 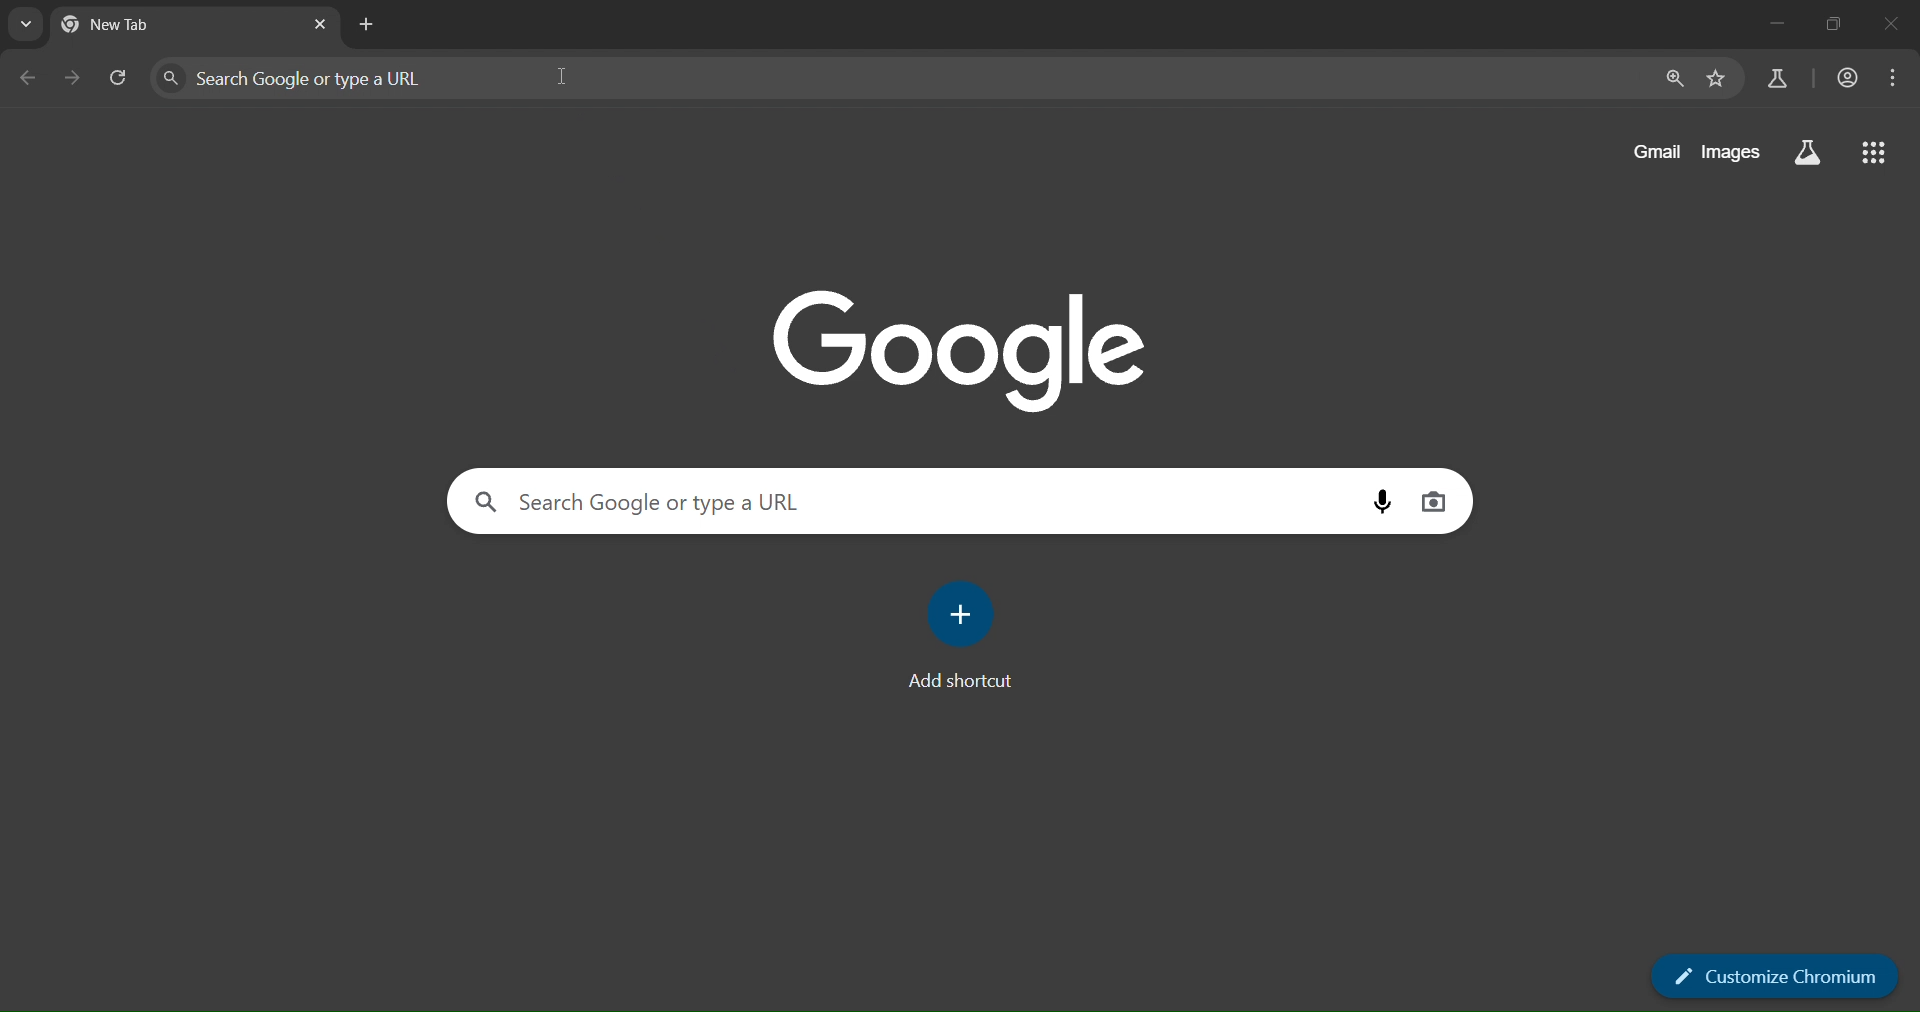 What do you see at coordinates (695, 502) in the screenshot?
I see `search panel` at bounding box center [695, 502].